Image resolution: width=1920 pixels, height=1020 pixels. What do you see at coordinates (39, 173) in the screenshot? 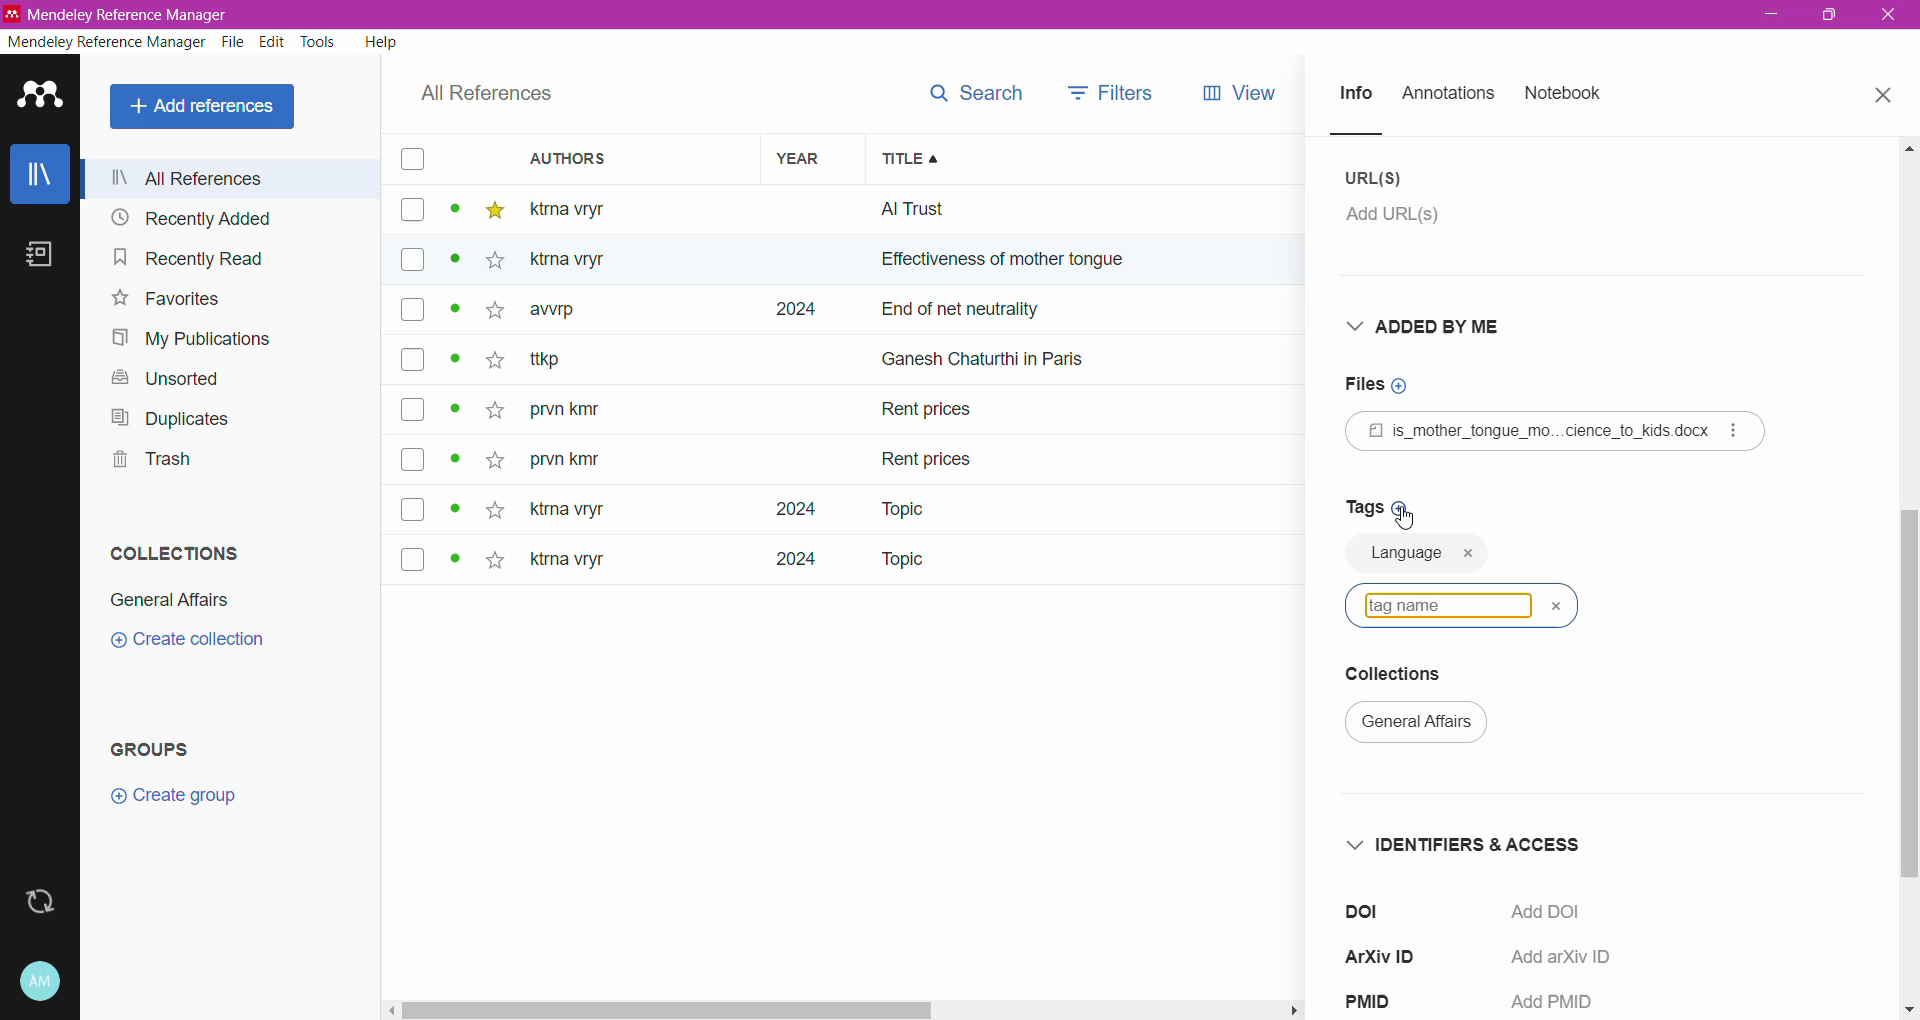
I see `Library` at bounding box center [39, 173].